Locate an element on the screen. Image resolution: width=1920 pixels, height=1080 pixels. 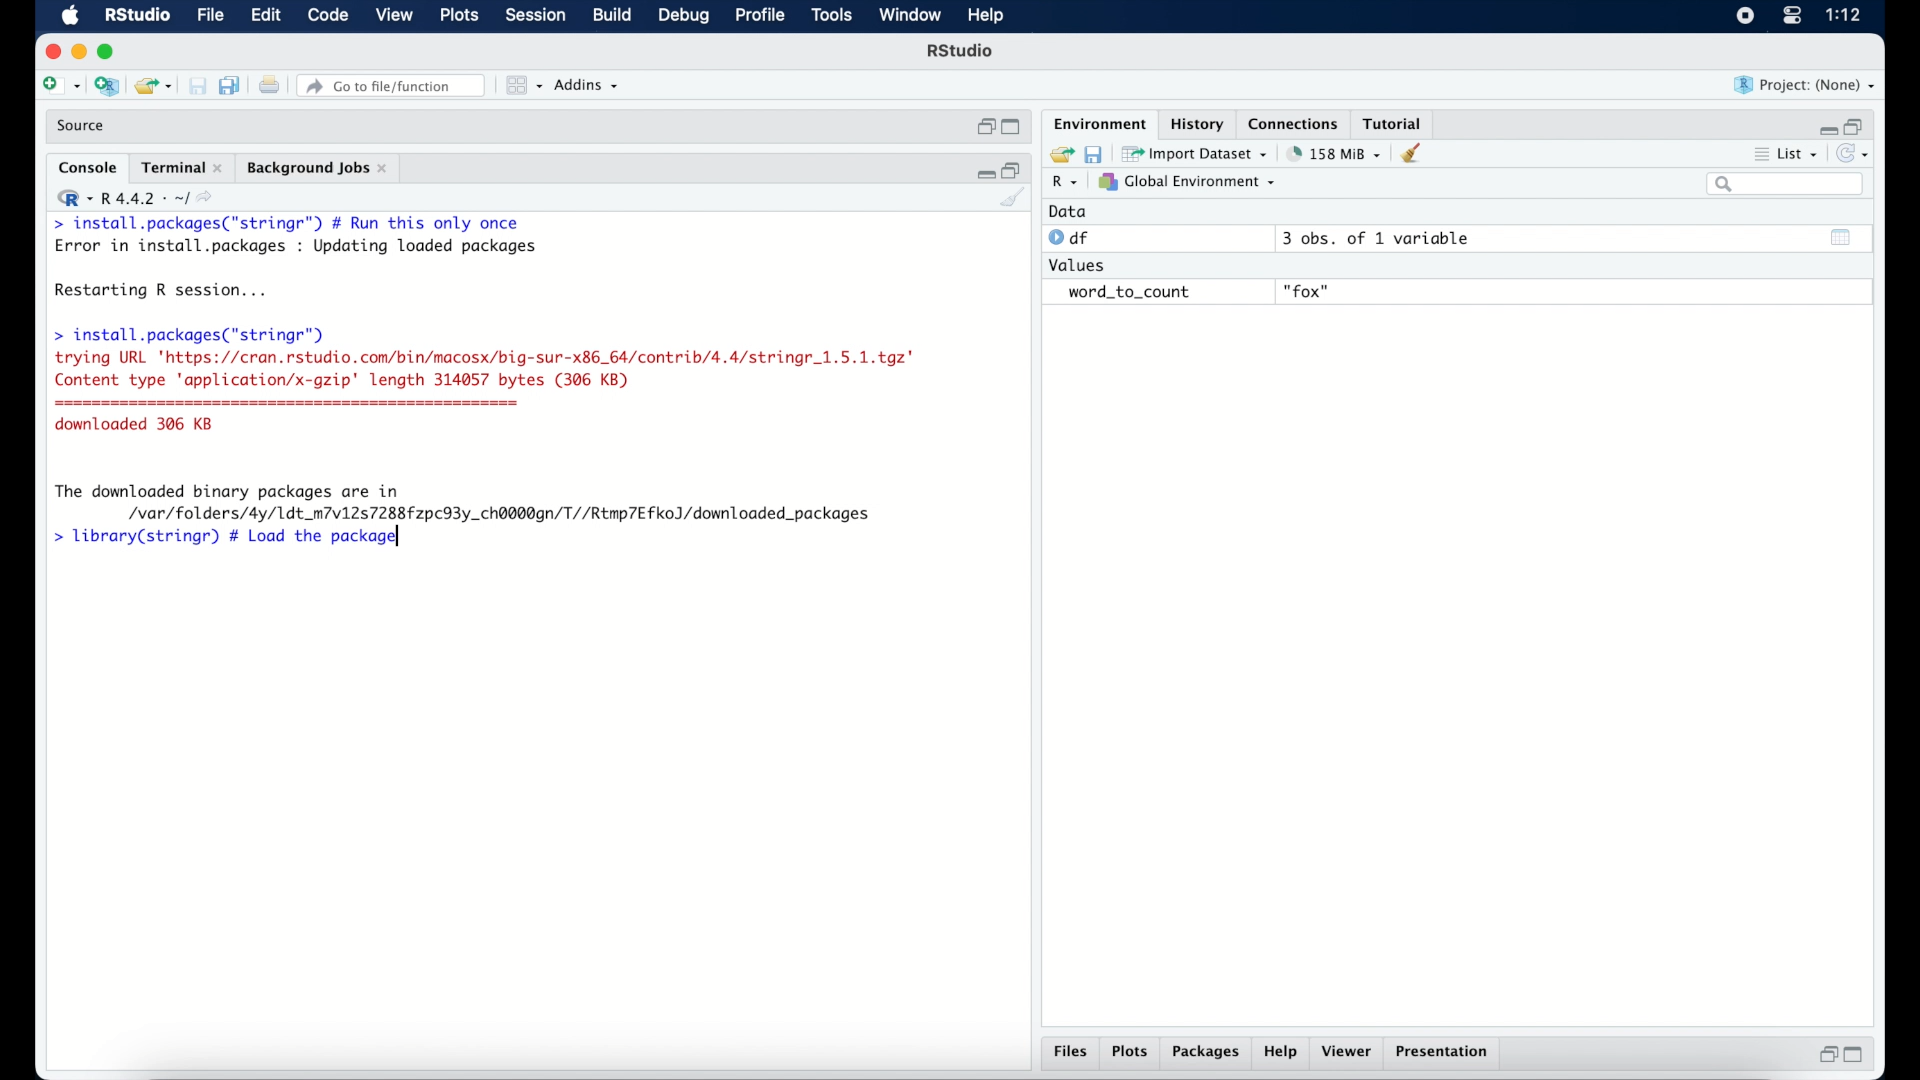
packages is located at coordinates (1206, 1053).